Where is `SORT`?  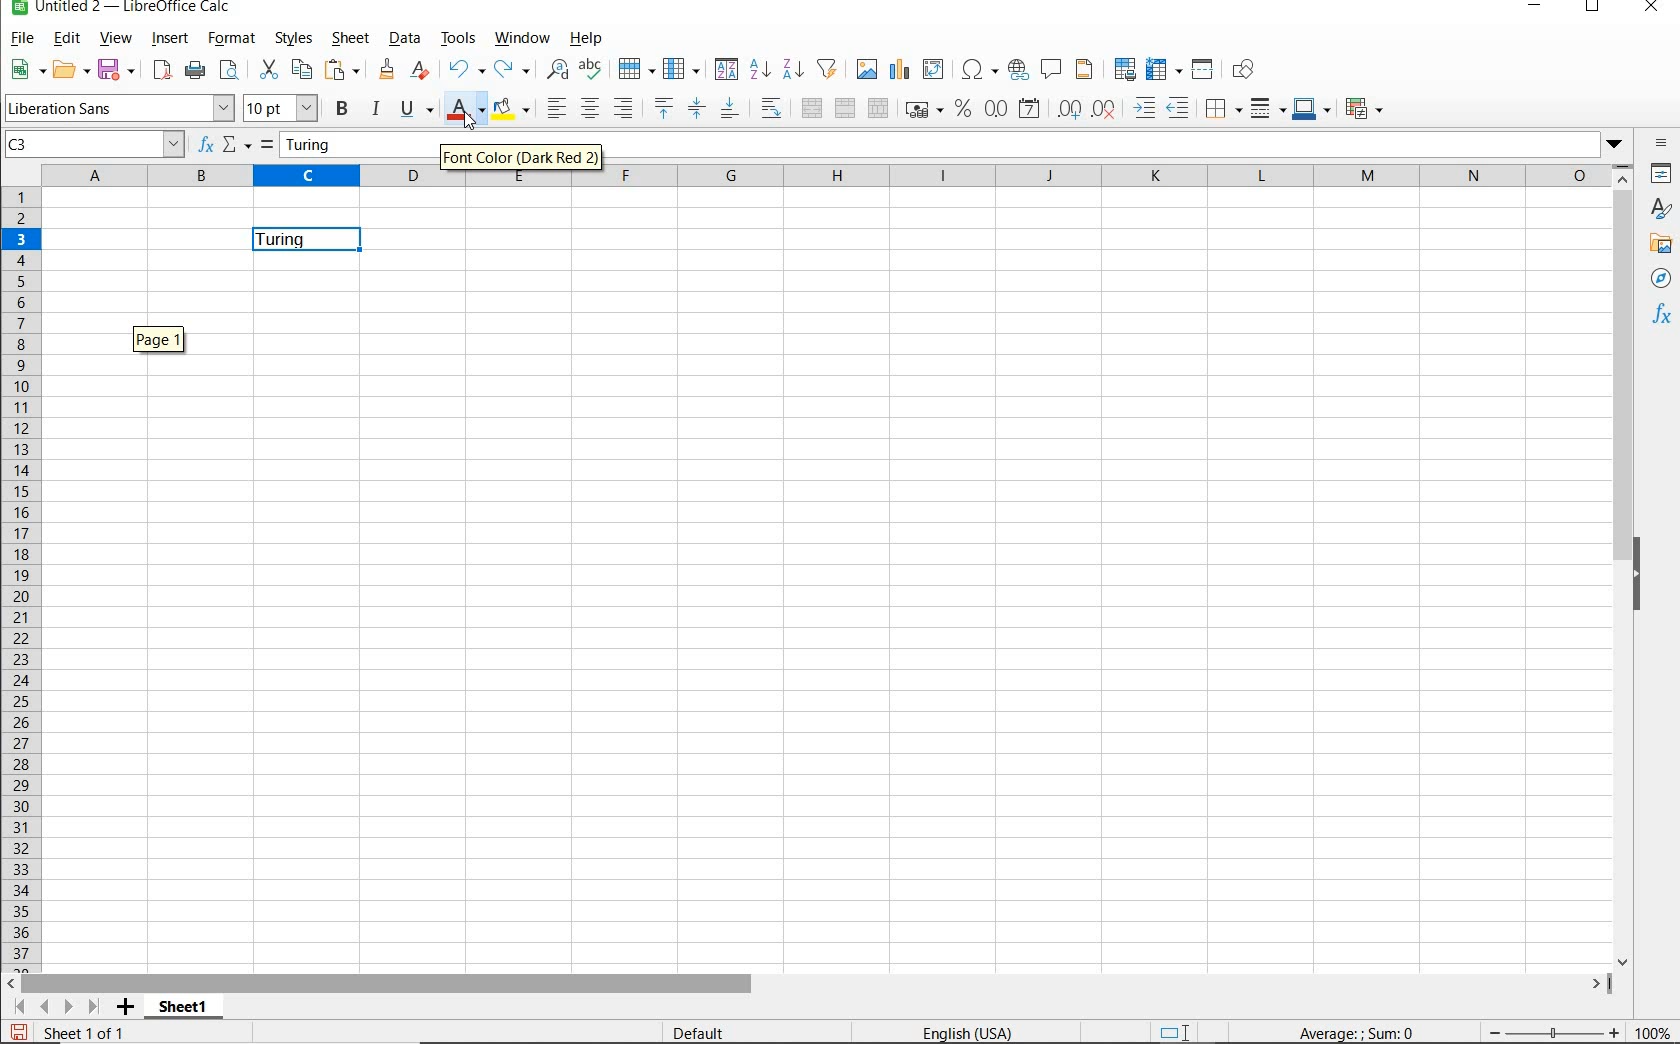 SORT is located at coordinates (724, 69).